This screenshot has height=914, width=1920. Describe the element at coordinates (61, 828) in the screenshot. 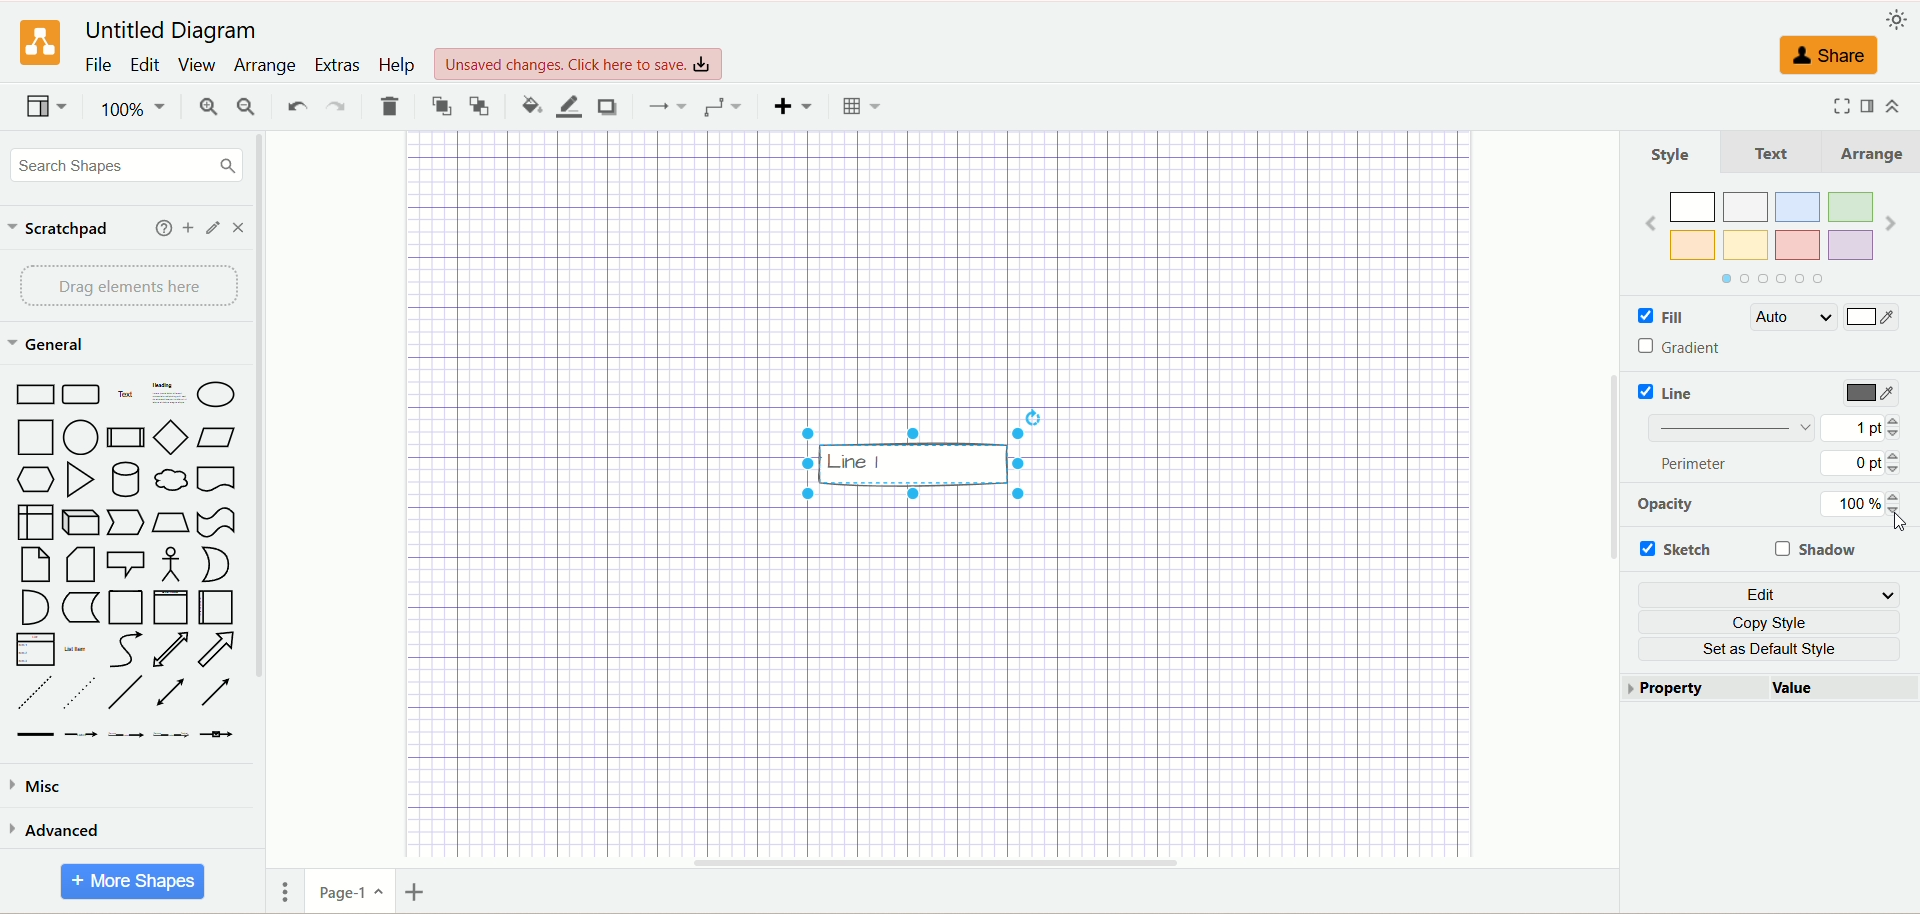

I see `advanced` at that location.